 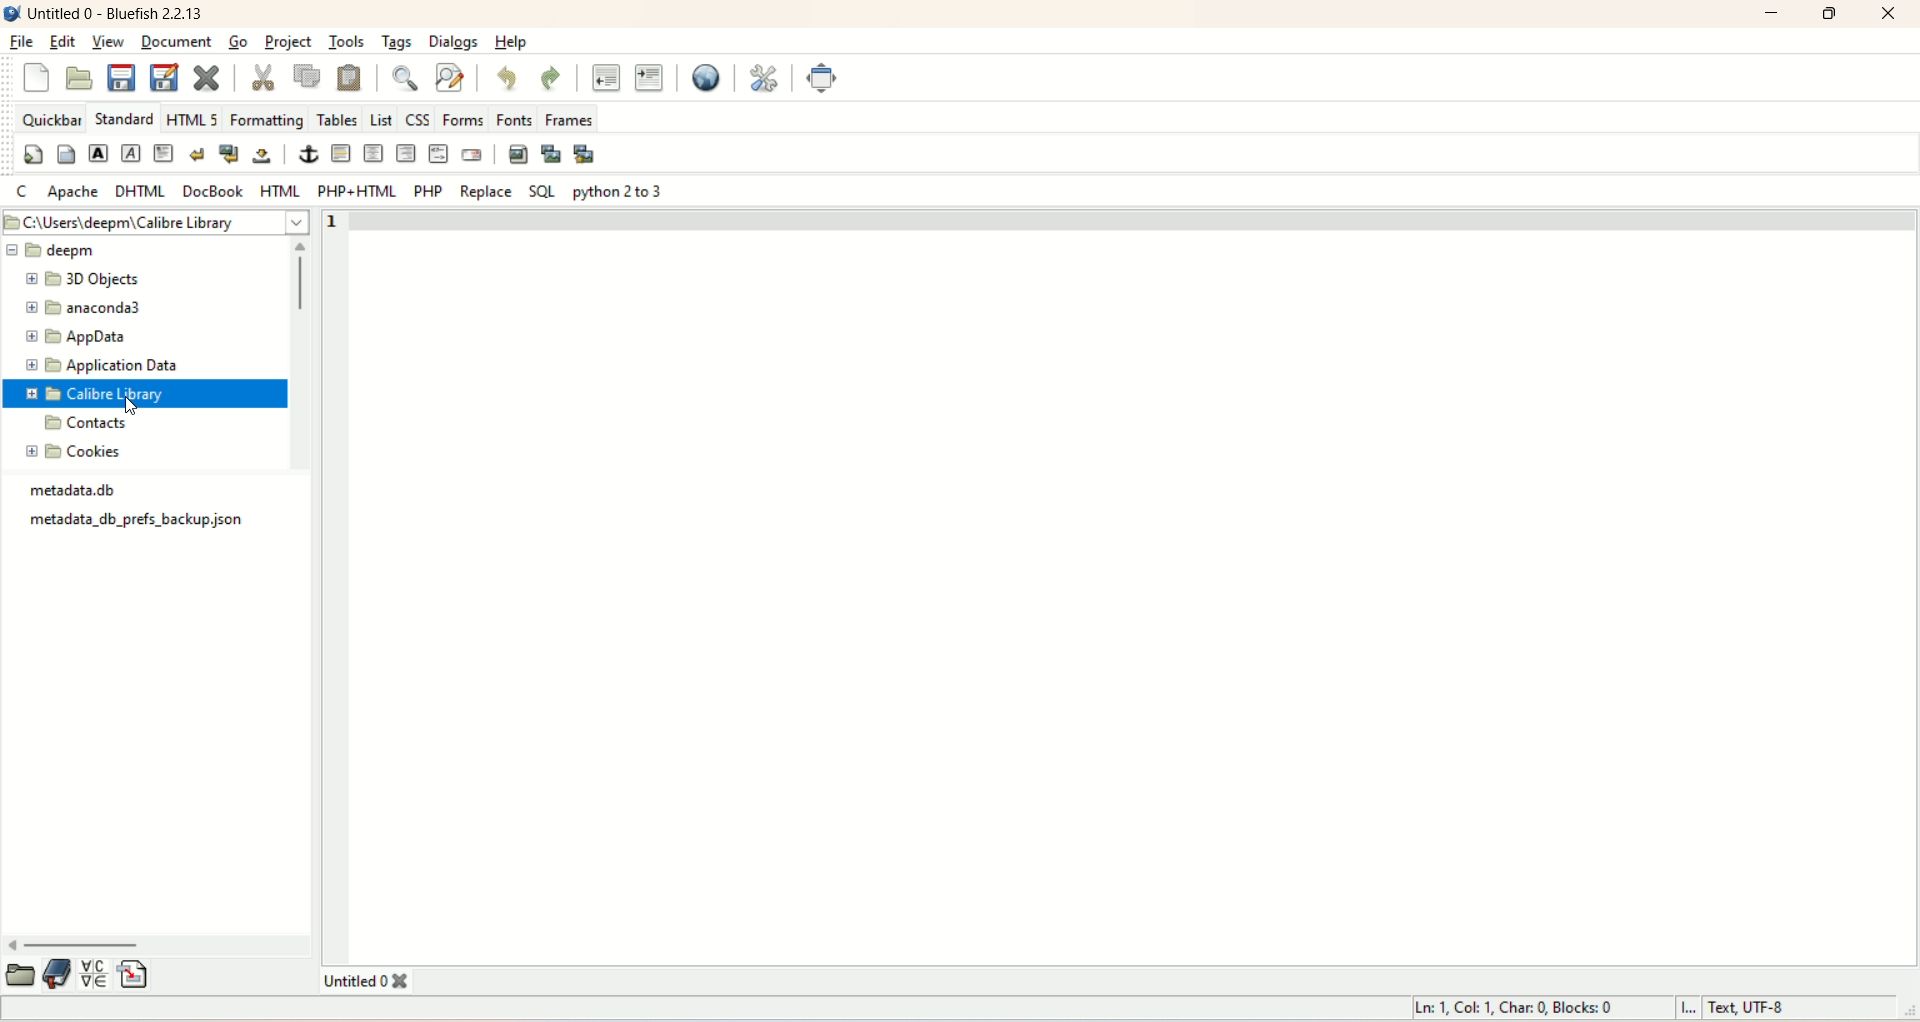 I want to click on horizontal scroll bar, so click(x=160, y=946).